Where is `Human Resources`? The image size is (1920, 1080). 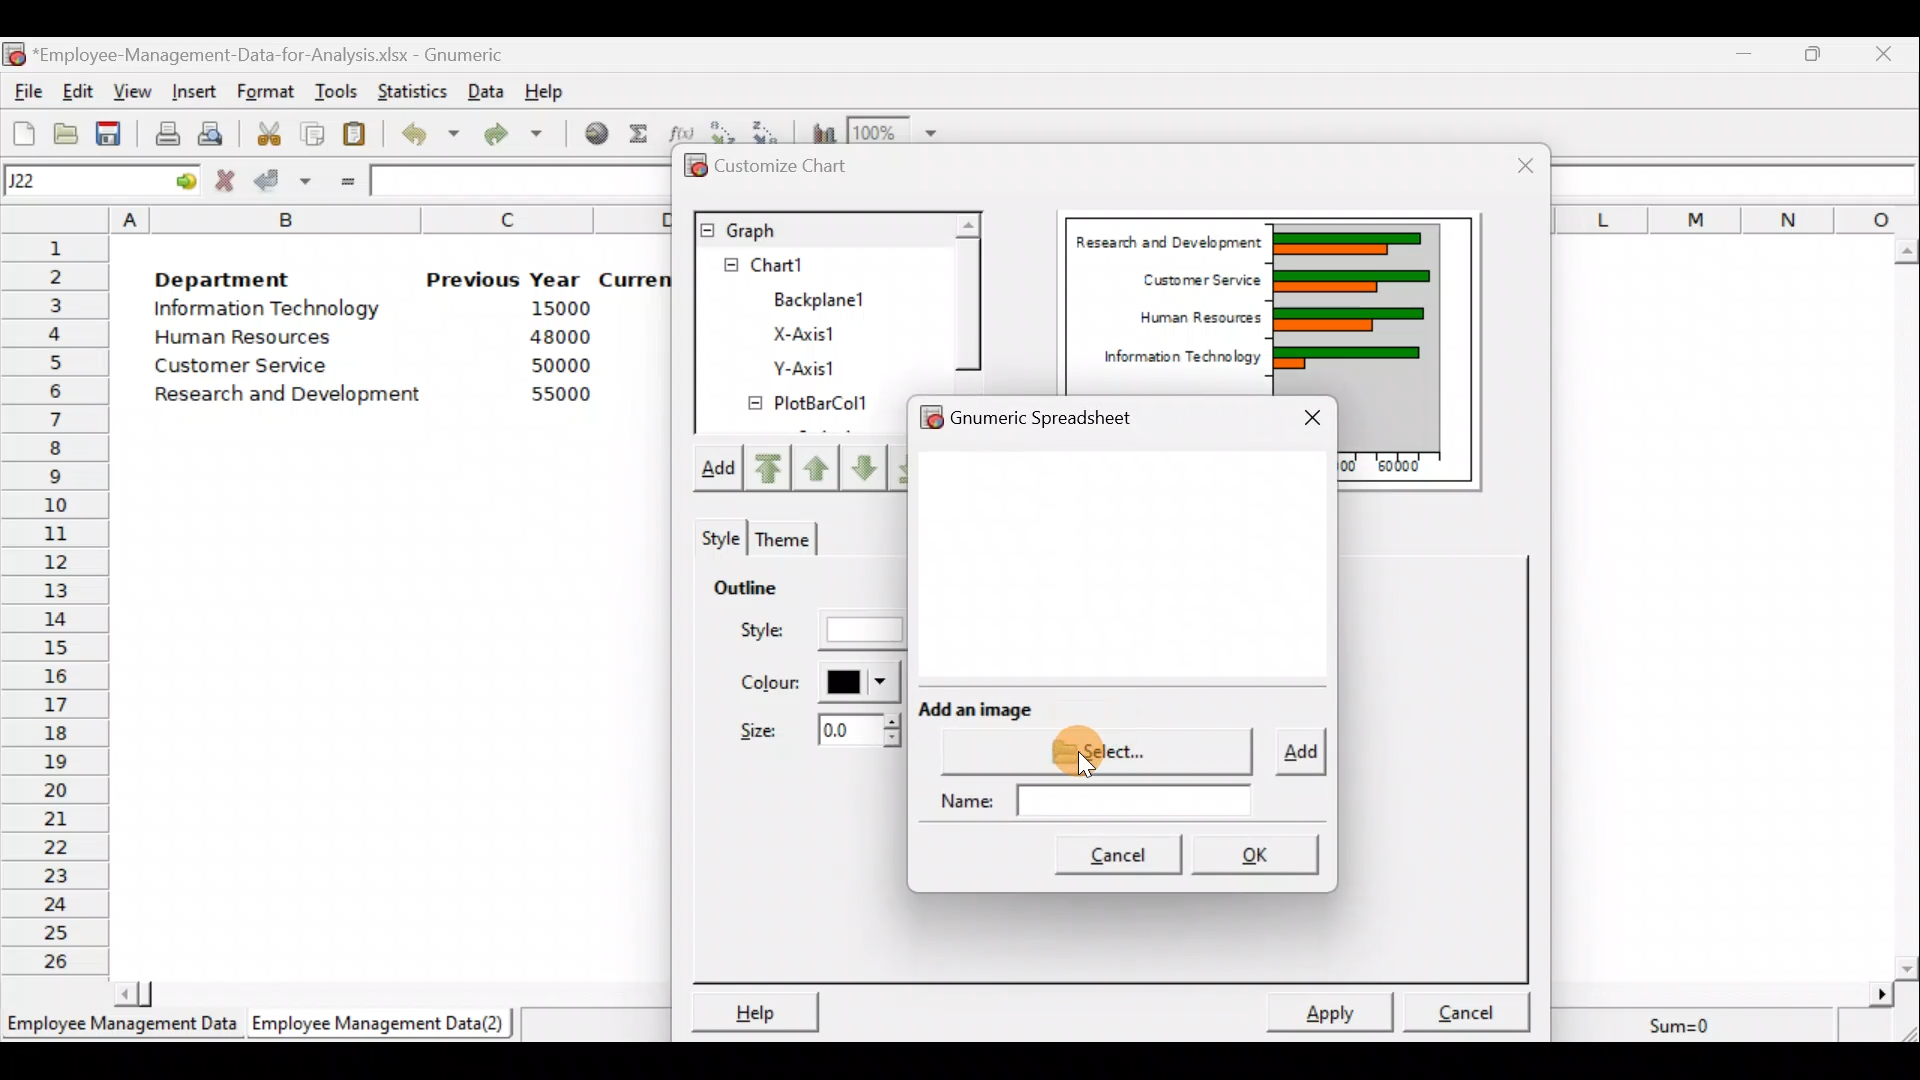
Human Resources is located at coordinates (1186, 319).